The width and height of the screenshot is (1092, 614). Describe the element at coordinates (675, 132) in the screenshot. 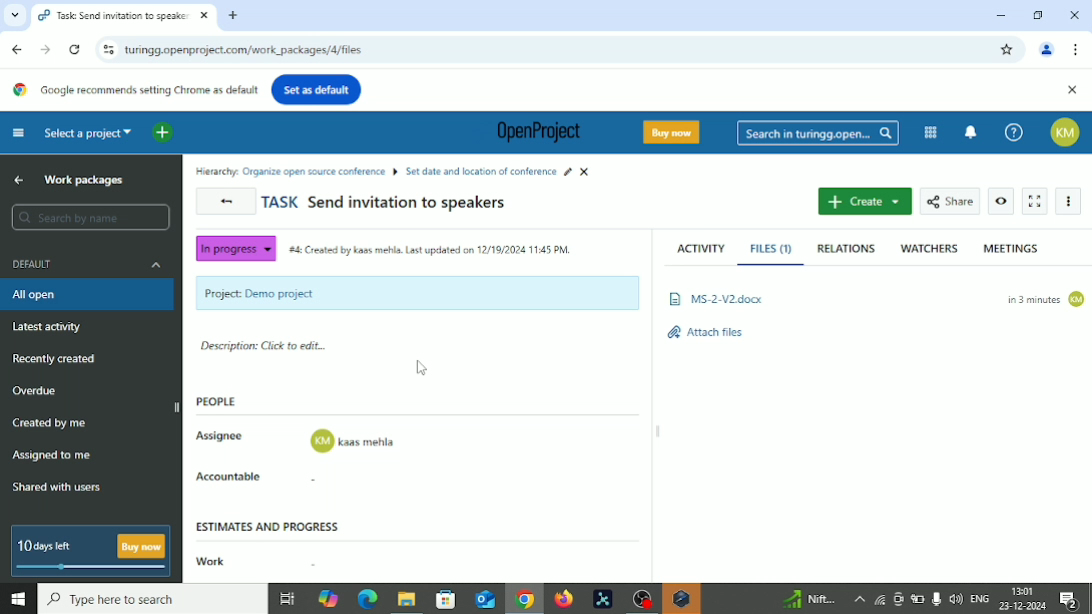

I see `Buy now` at that location.